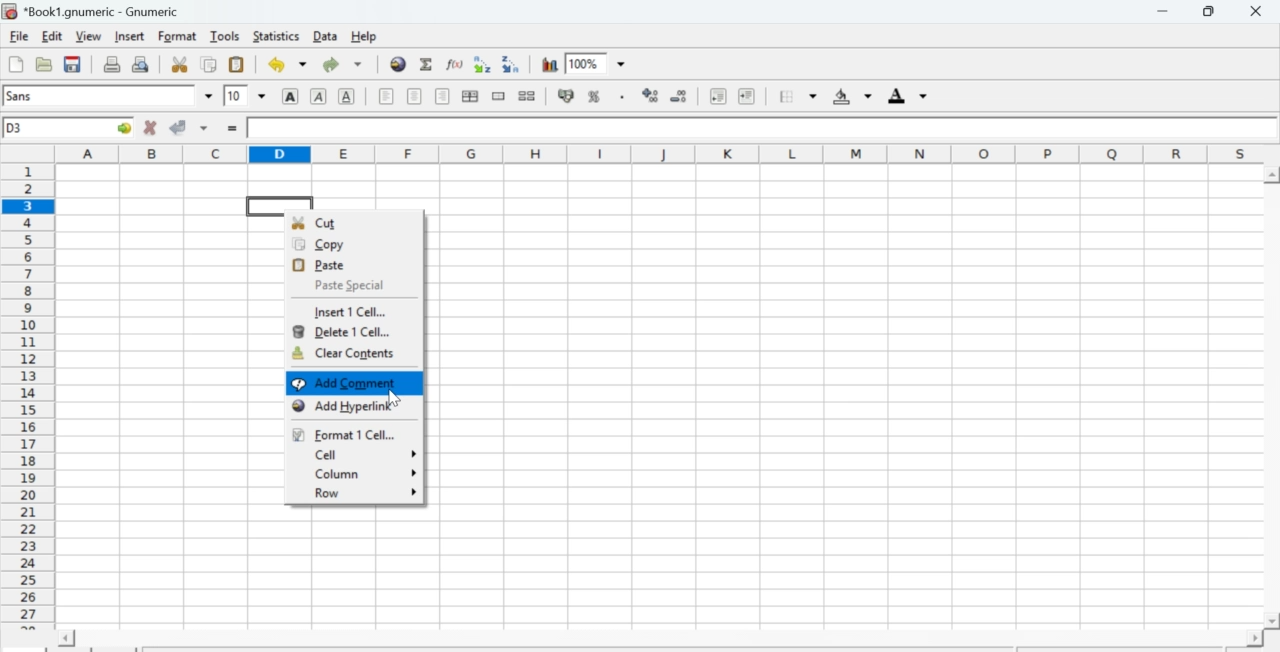 The height and width of the screenshot is (652, 1280). Describe the element at coordinates (212, 65) in the screenshot. I see `Copy` at that location.